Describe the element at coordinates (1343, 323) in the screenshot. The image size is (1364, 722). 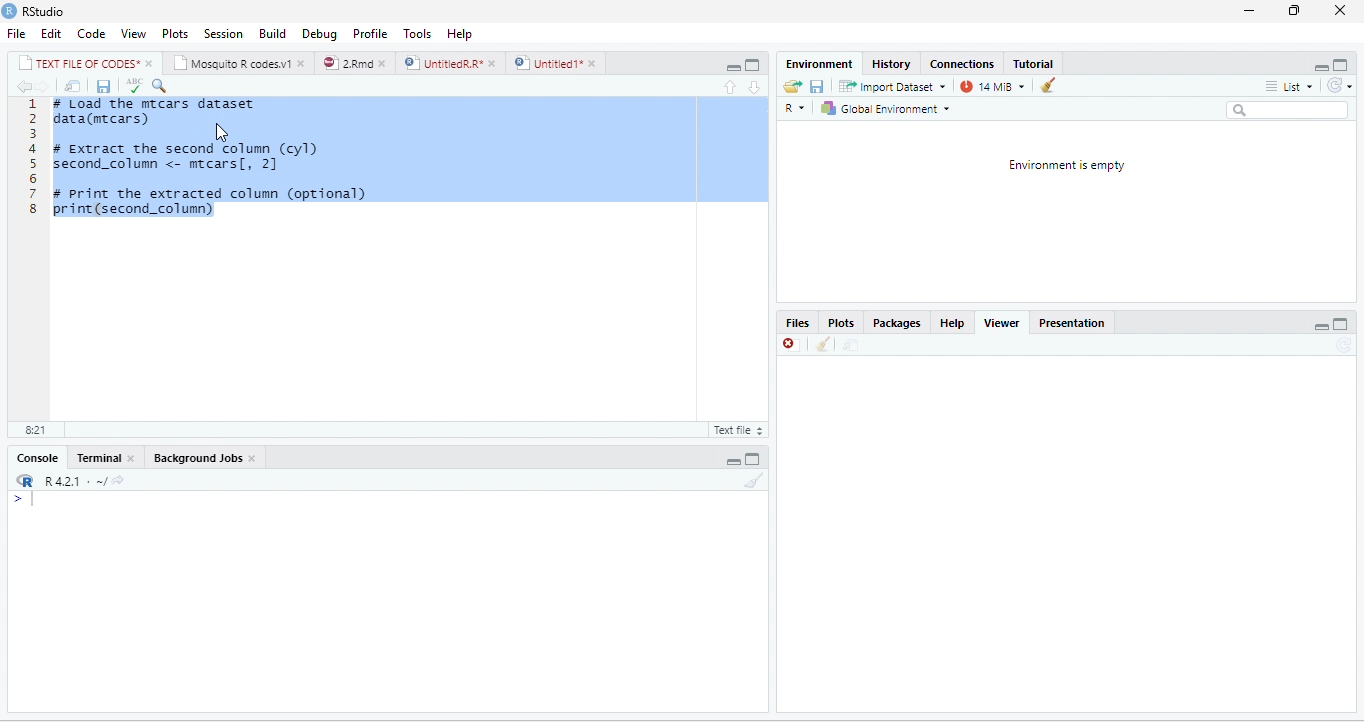
I see `maximize` at that location.